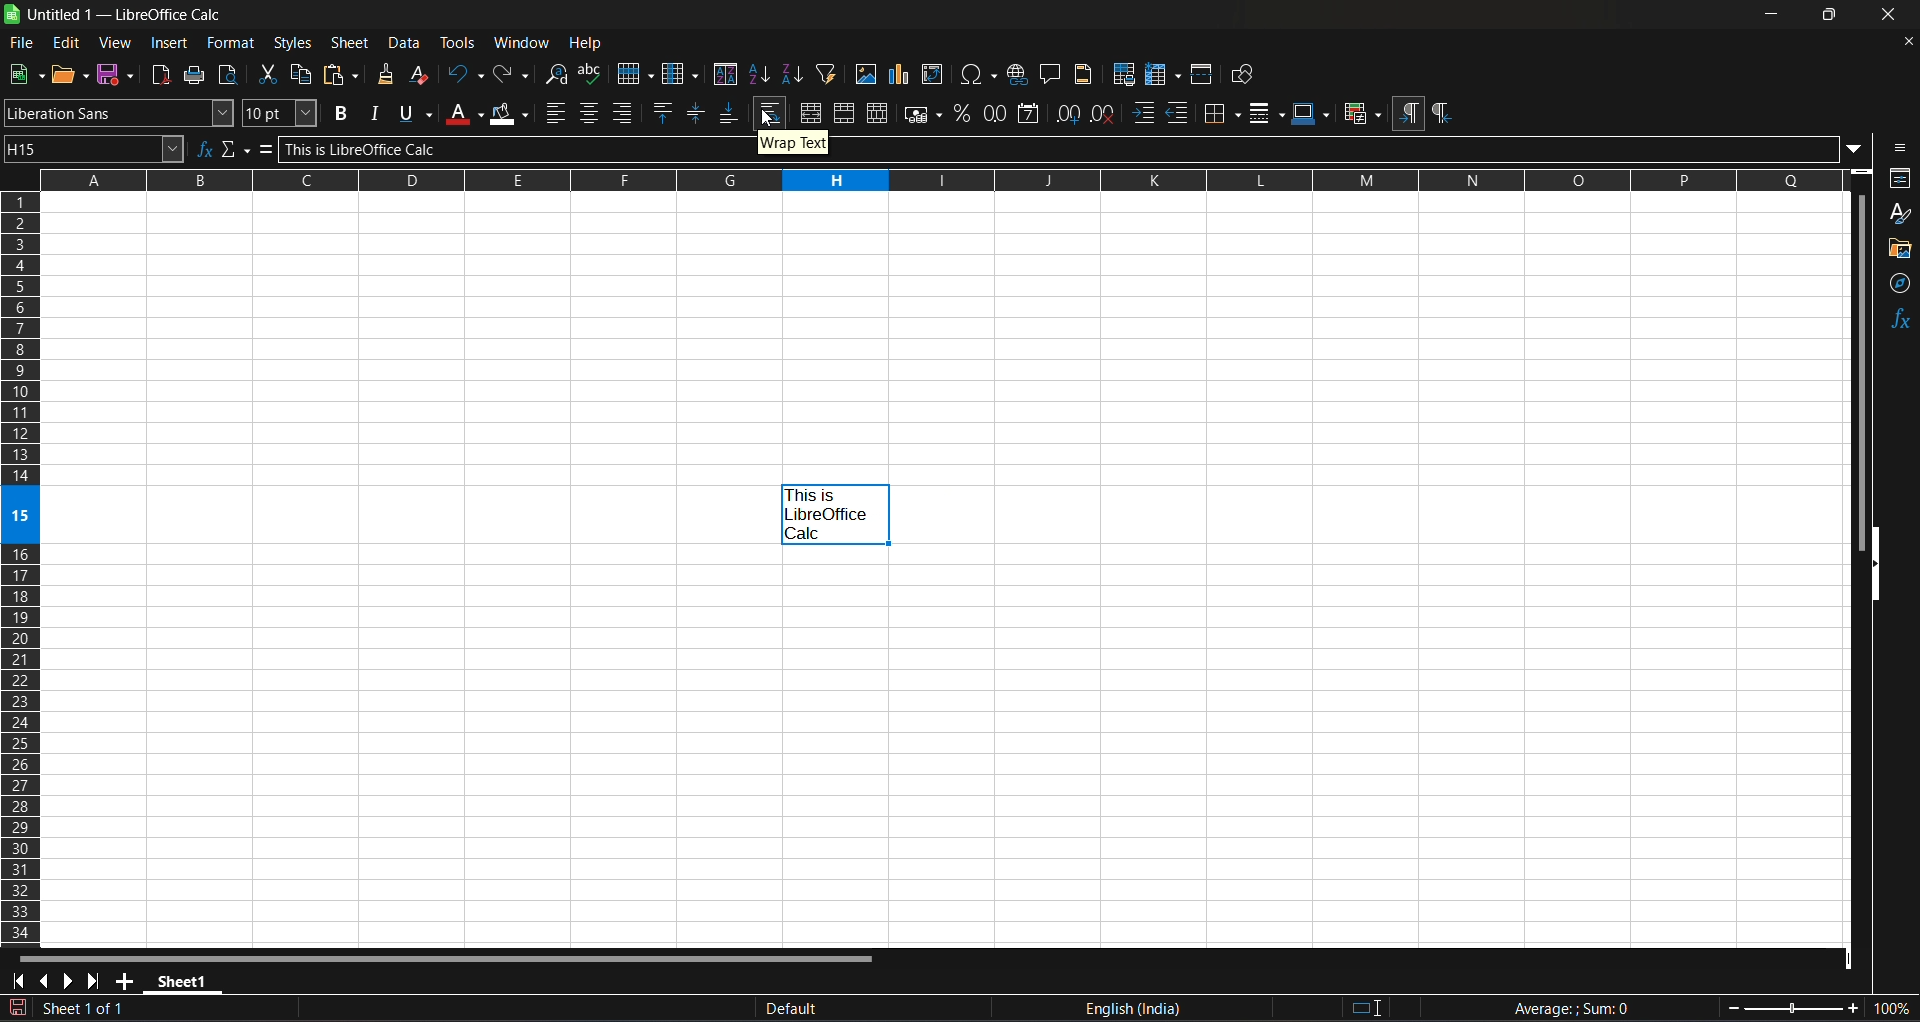  What do you see at coordinates (730, 111) in the screenshot?
I see `align bottom` at bounding box center [730, 111].